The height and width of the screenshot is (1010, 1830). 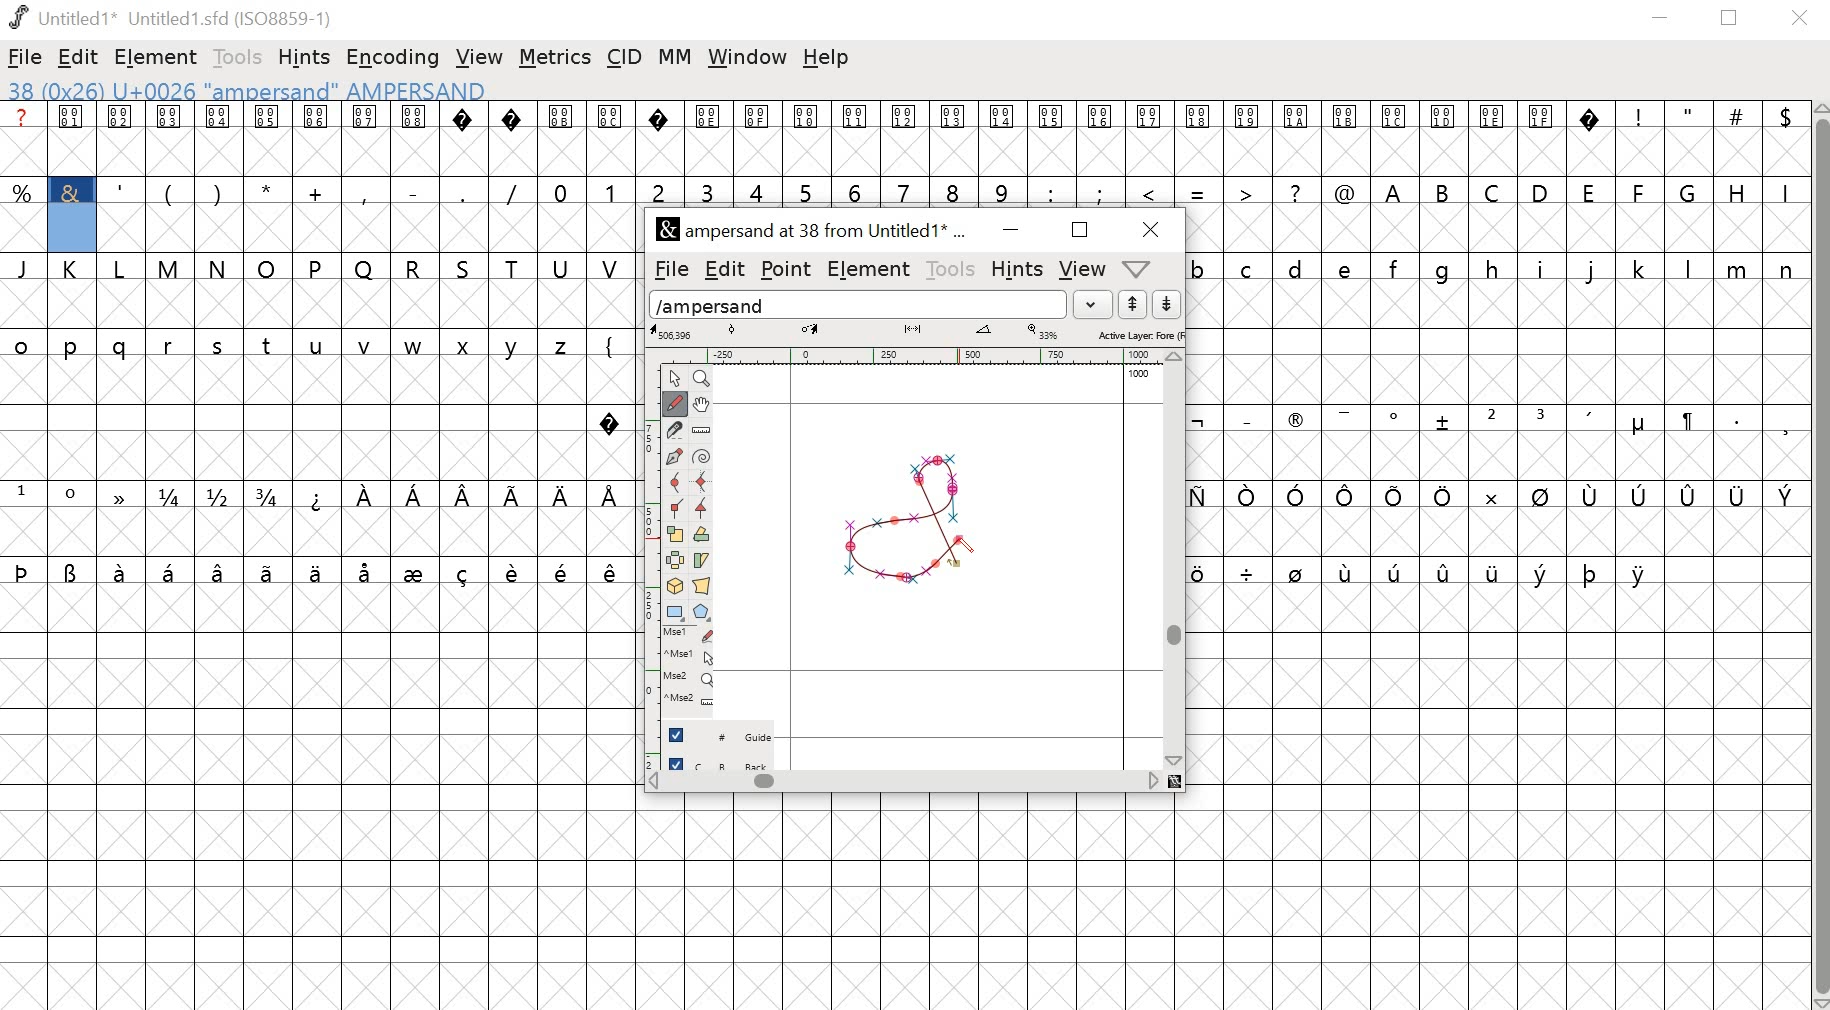 I want to click on ), so click(x=218, y=192).